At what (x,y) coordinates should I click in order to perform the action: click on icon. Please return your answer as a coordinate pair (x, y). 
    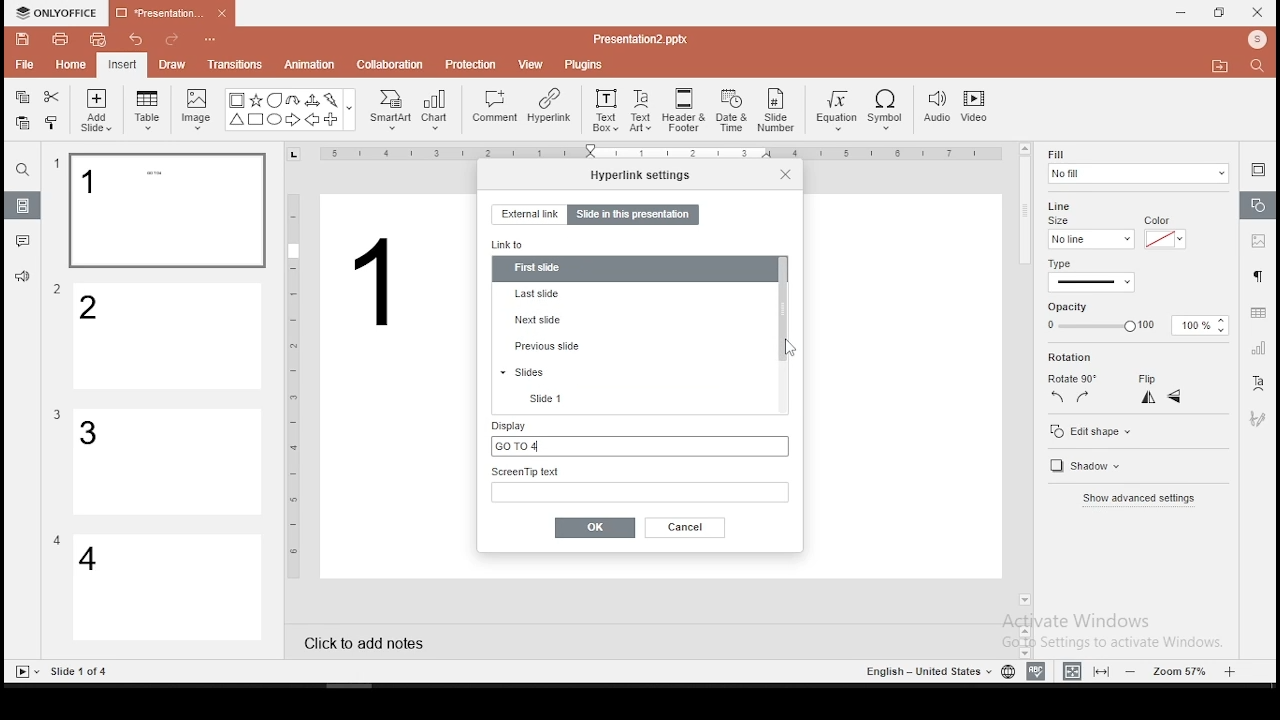
    Looking at the image, I should click on (60, 13).